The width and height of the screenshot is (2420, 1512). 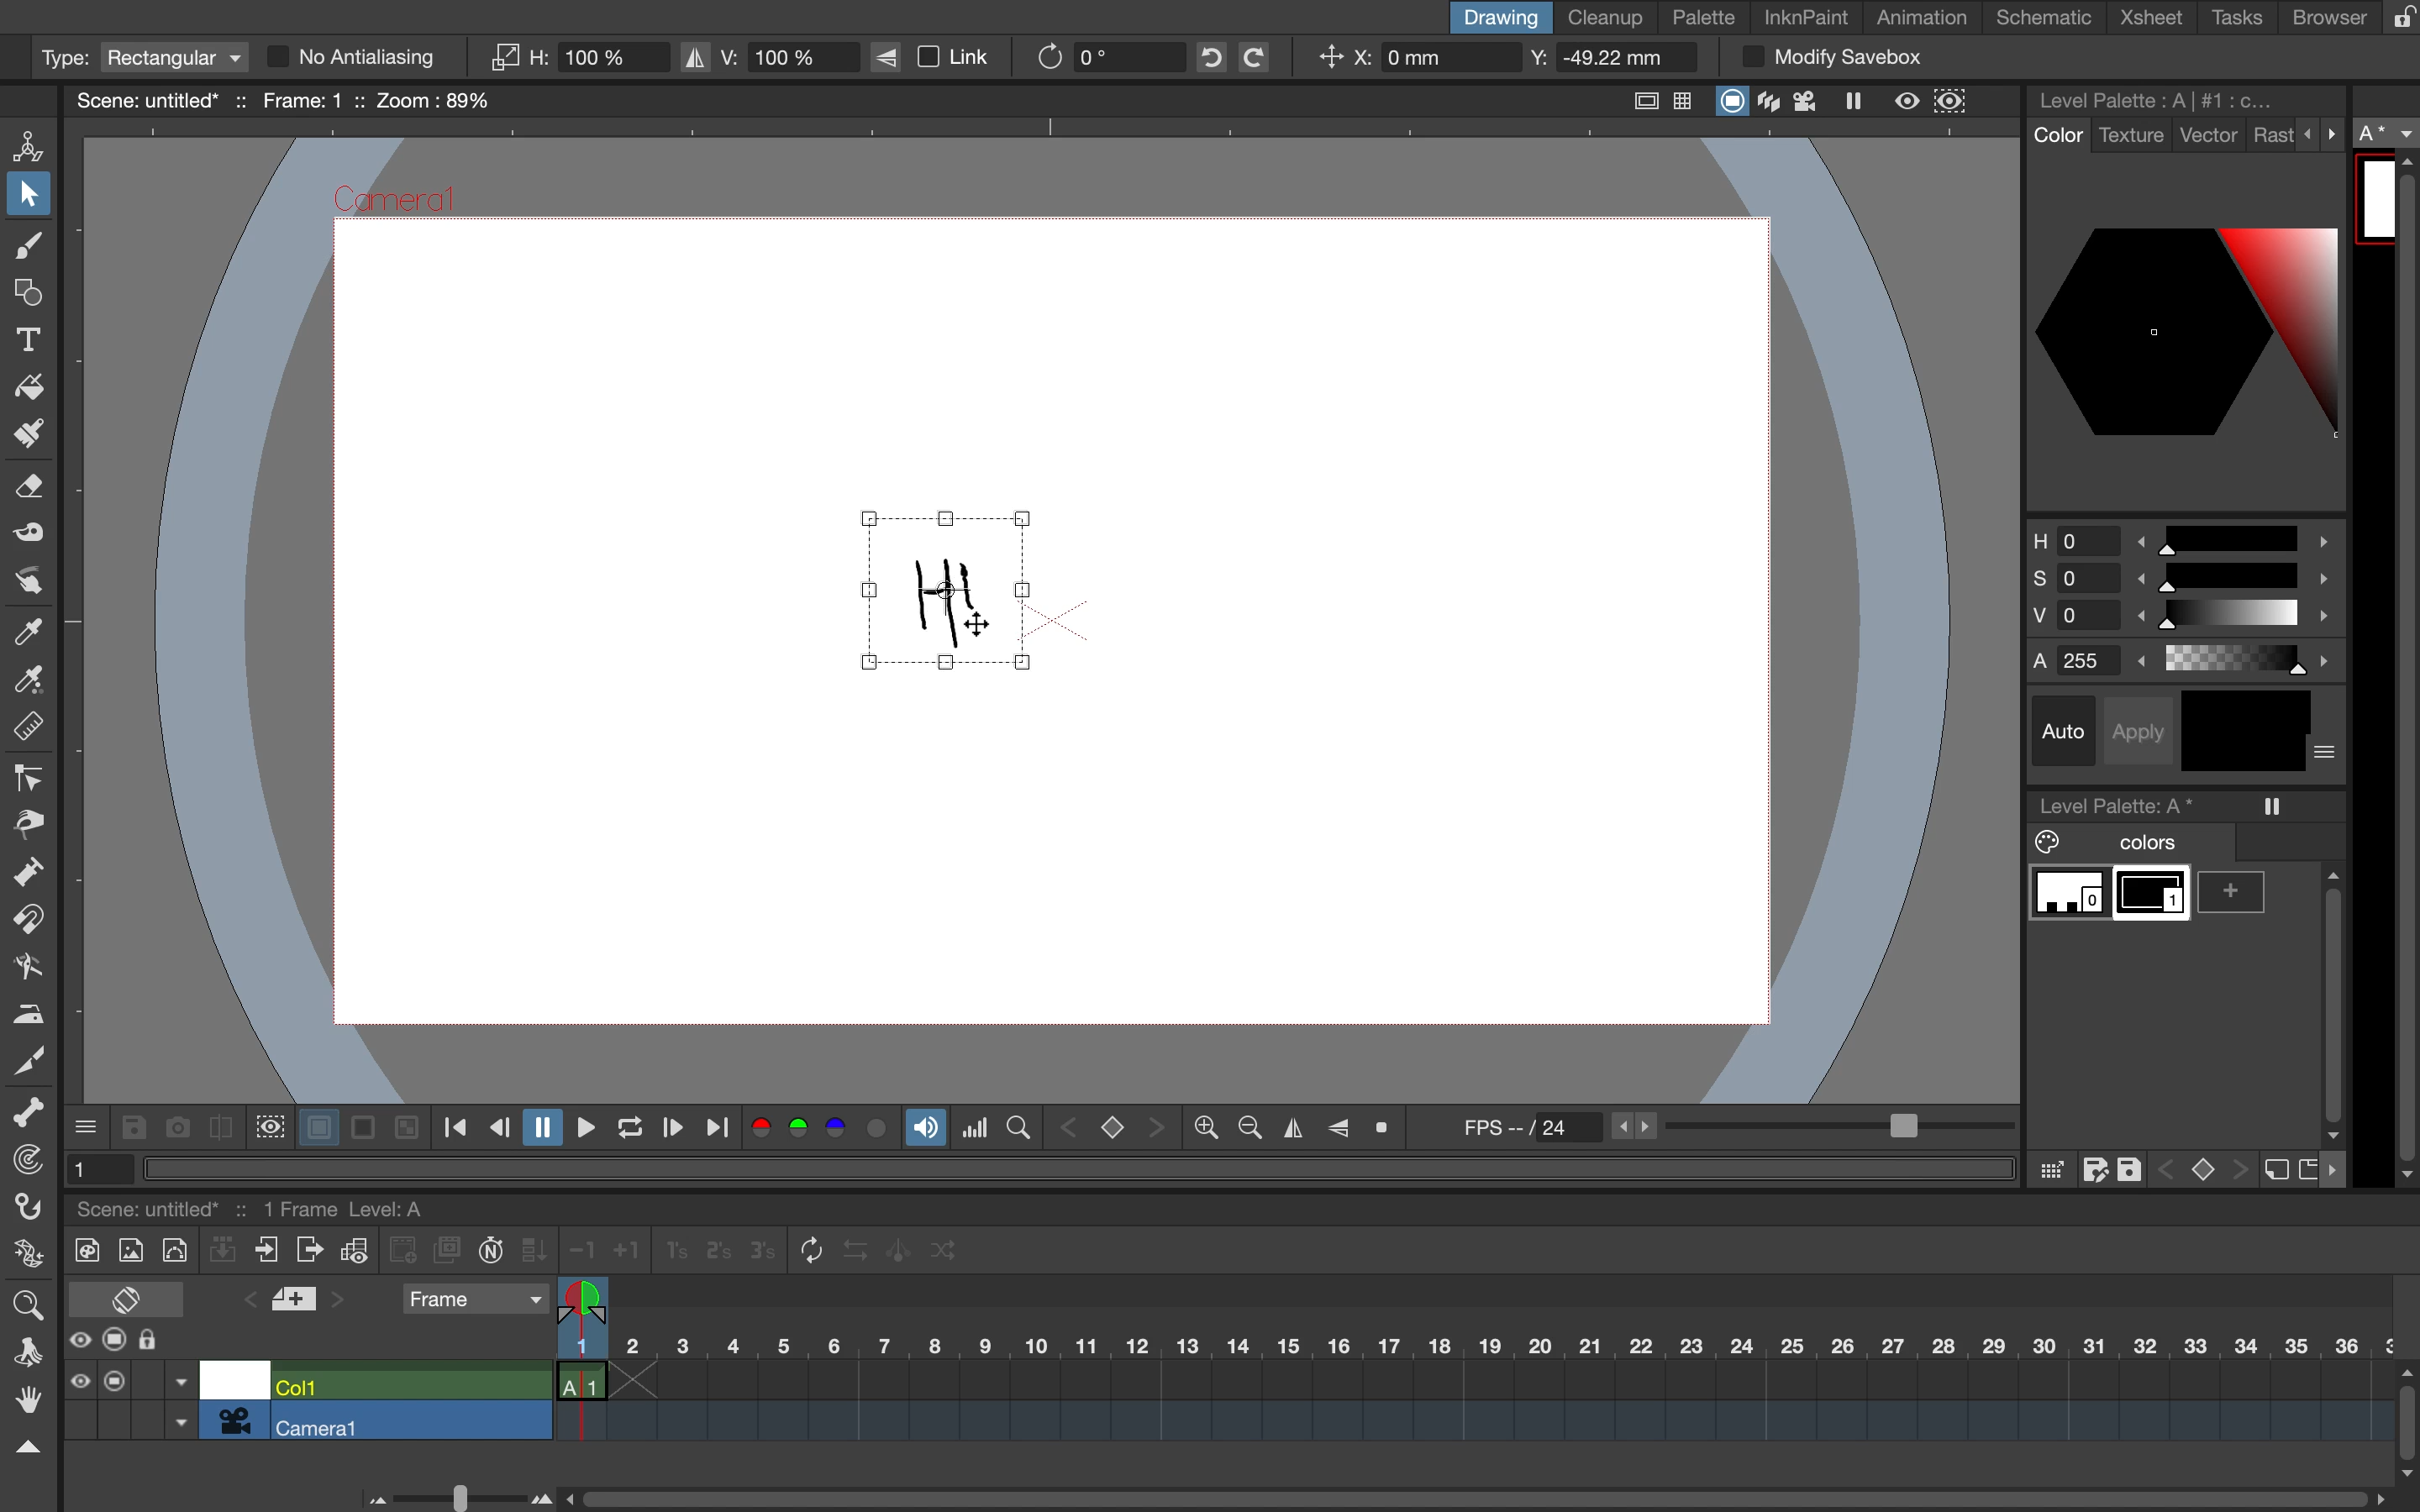 What do you see at coordinates (30, 823) in the screenshot?
I see `pinch tool` at bounding box center [30, 823].